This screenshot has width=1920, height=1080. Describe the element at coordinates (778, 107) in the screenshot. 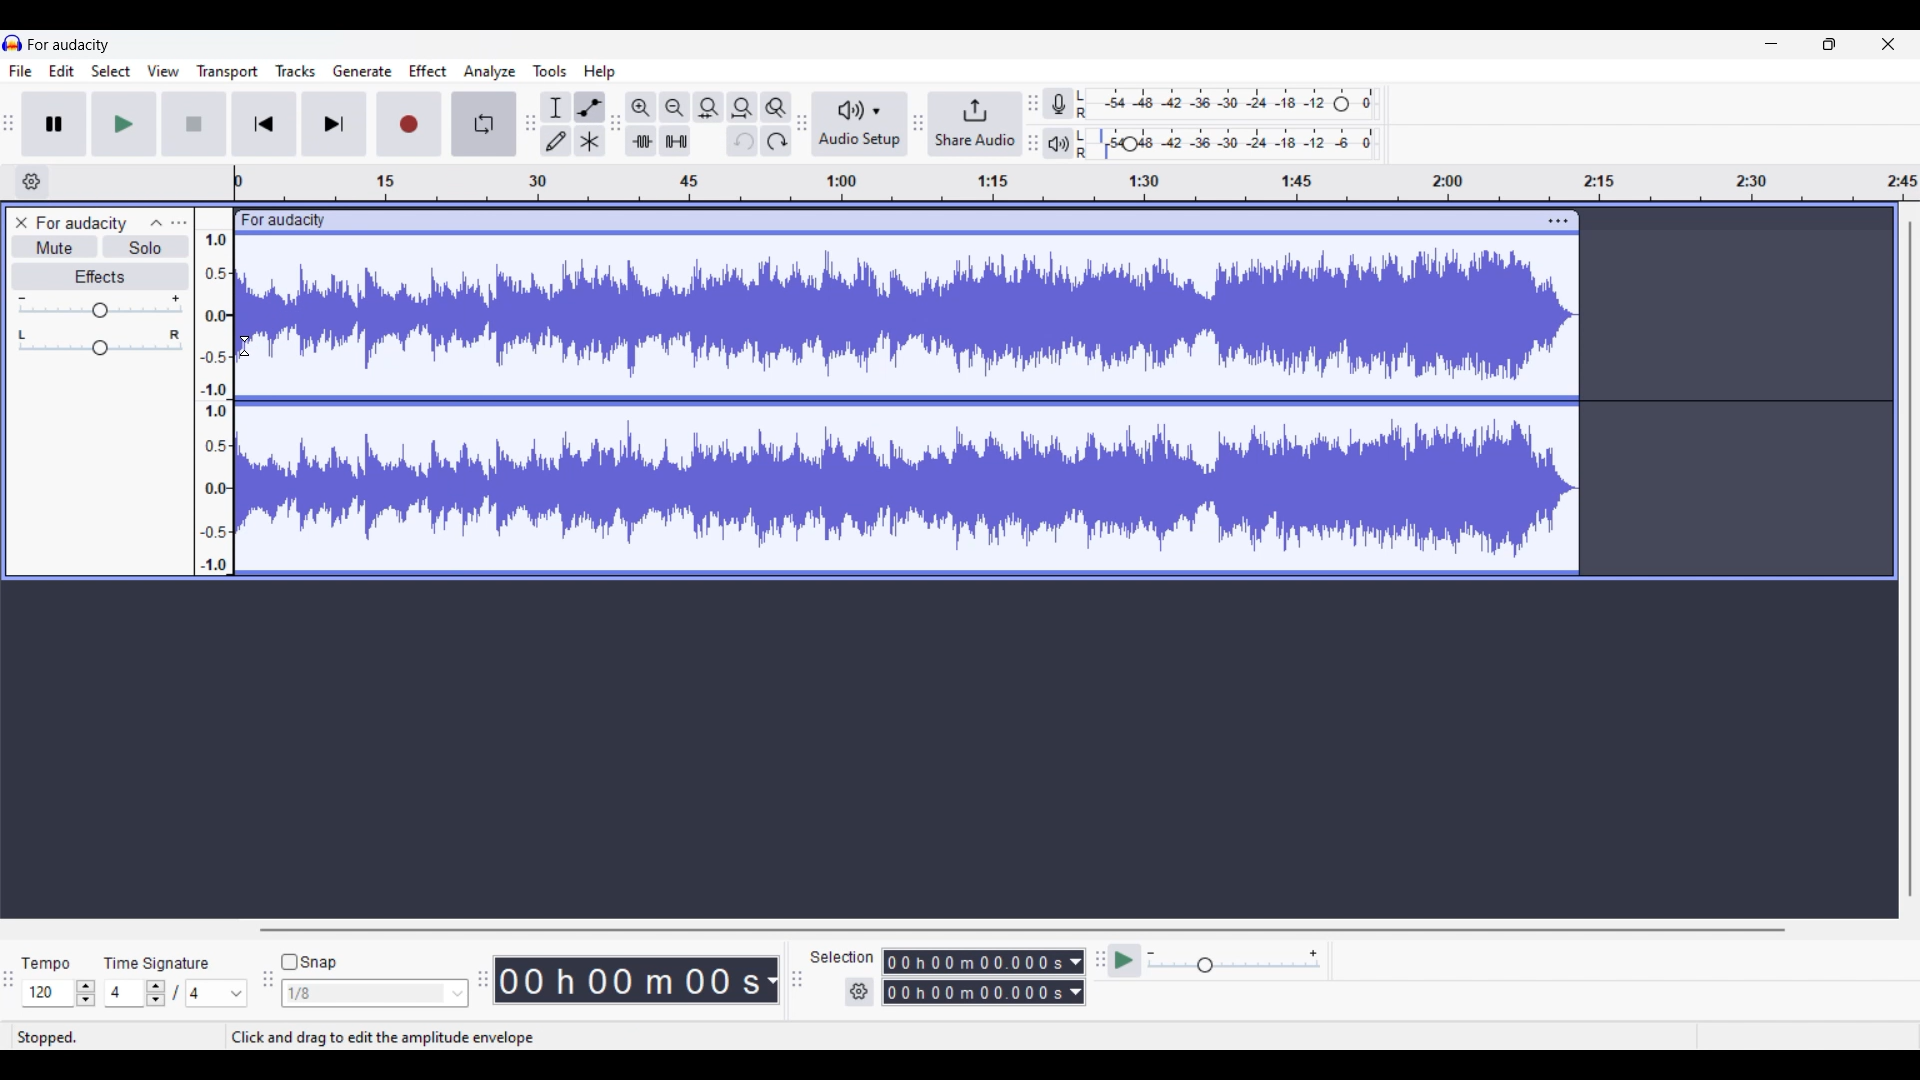

I see `Zoom toggle` at that location.